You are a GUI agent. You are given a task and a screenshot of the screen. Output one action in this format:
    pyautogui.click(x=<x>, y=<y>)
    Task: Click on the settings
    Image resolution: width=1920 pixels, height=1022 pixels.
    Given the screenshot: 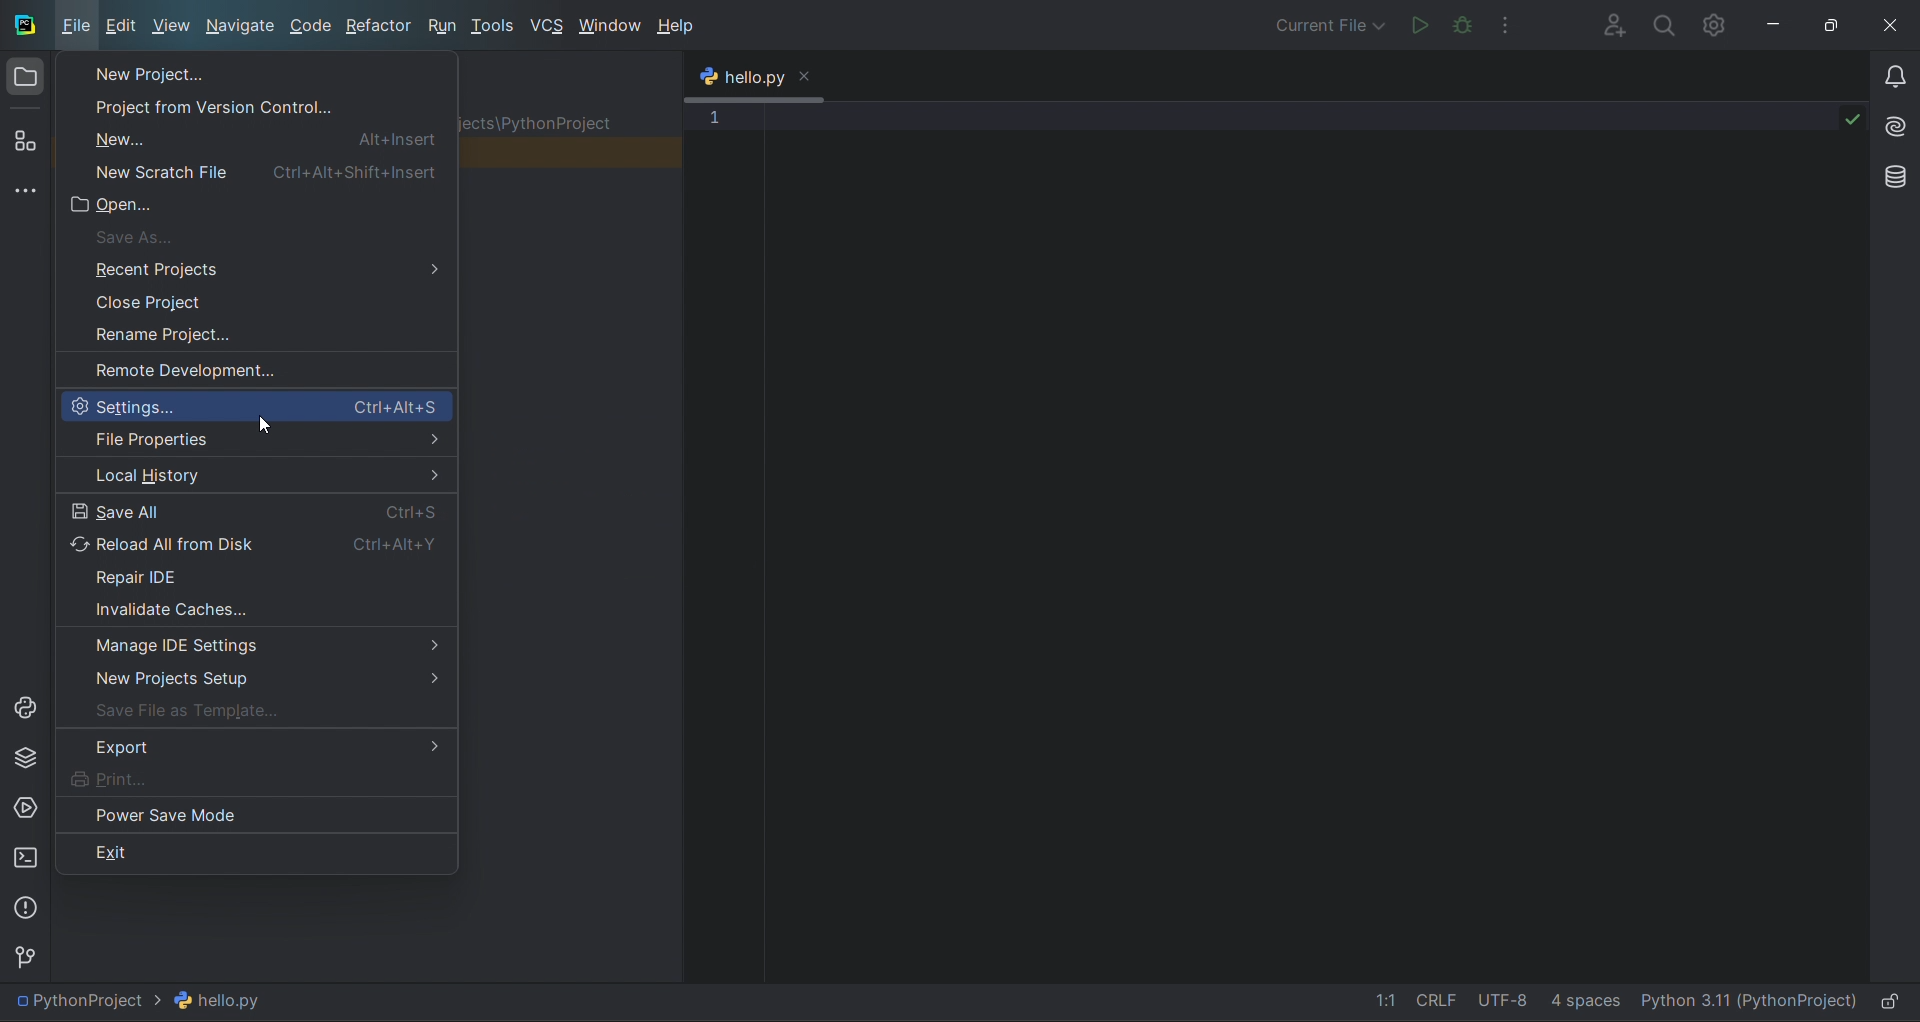 What is the action you would take?
    pyautogui.click(x=254, y=406)
    